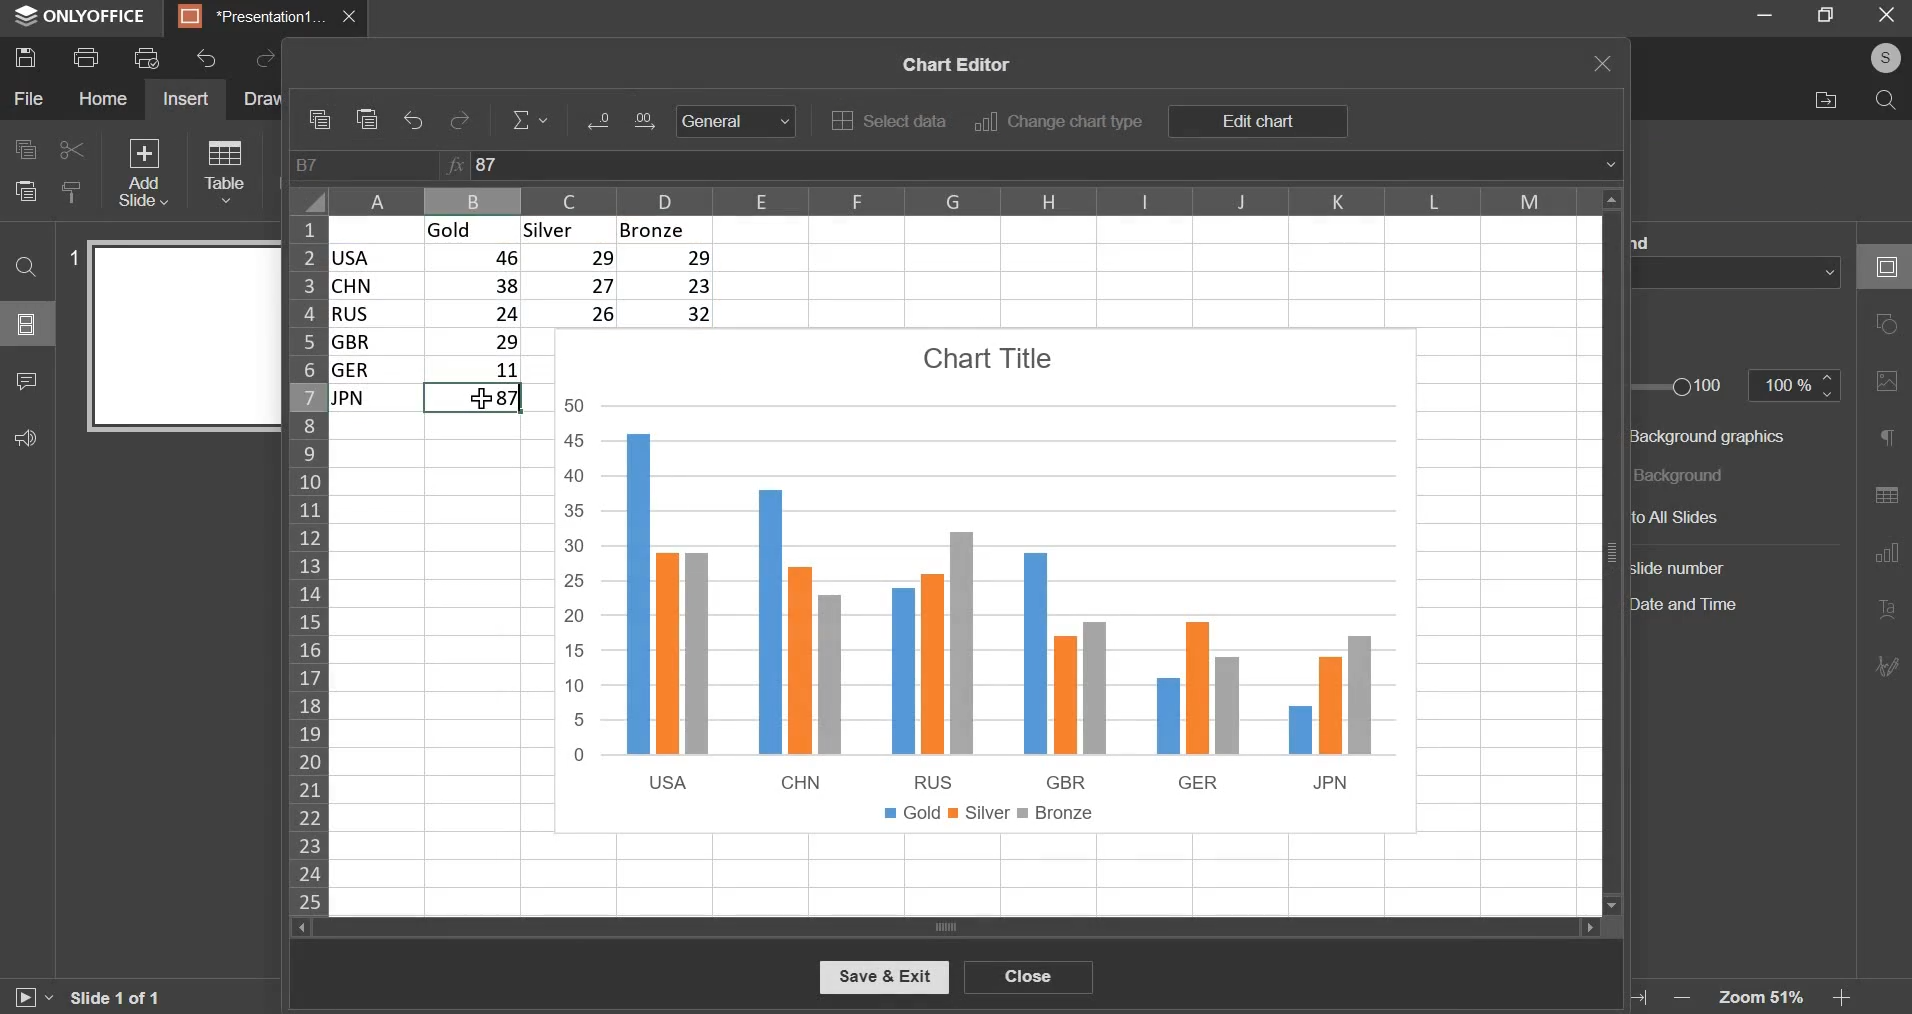 The image size is (1912, 1014). What do you see at coordinates (952, 61) in the screenshot?
I see `chart editor` at bounding box center [952, 61].